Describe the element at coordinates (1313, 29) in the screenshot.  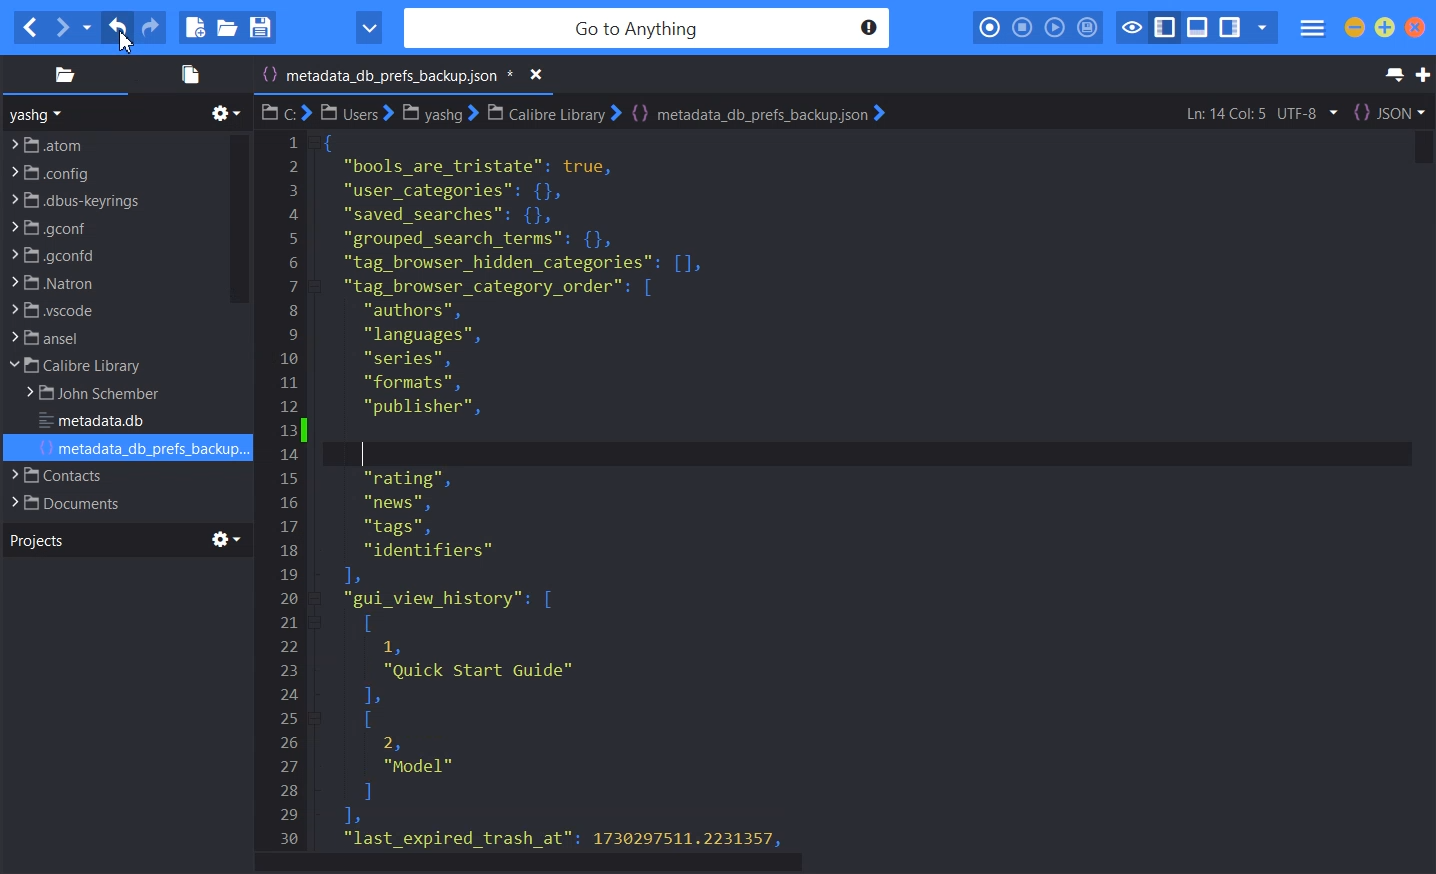
I see `Menu` at that location.